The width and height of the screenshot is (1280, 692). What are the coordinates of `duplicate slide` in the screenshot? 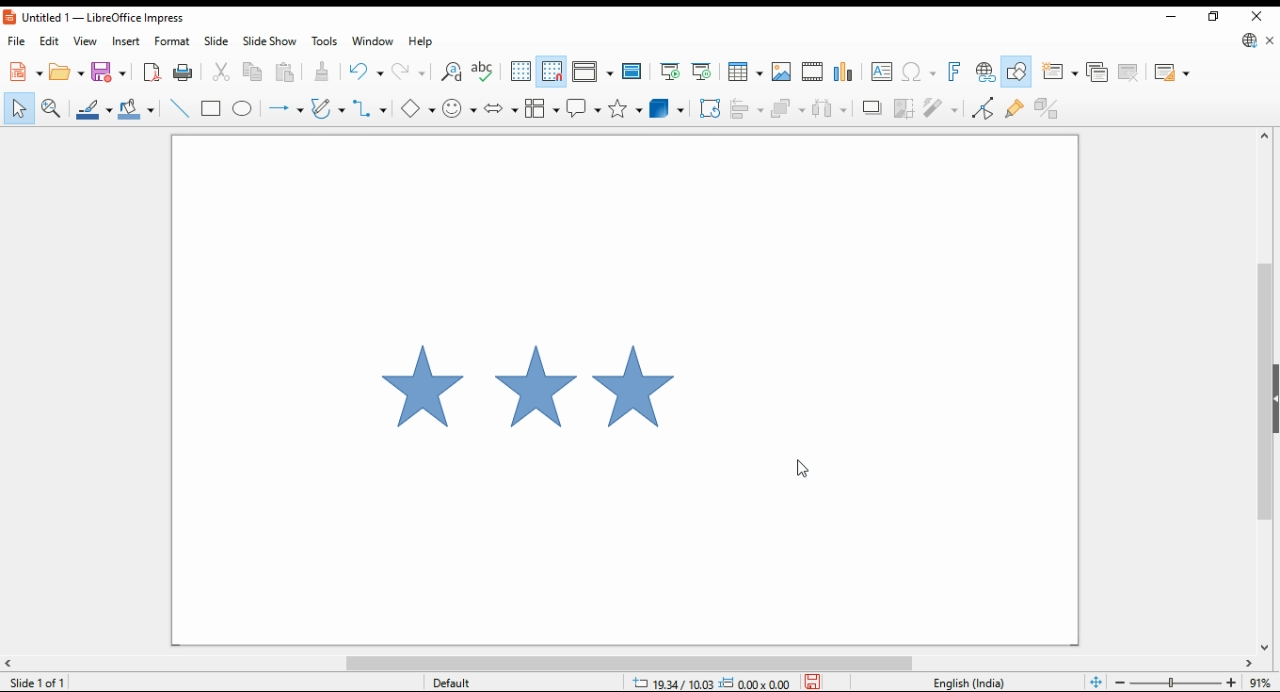 It's located at (1098, 72).